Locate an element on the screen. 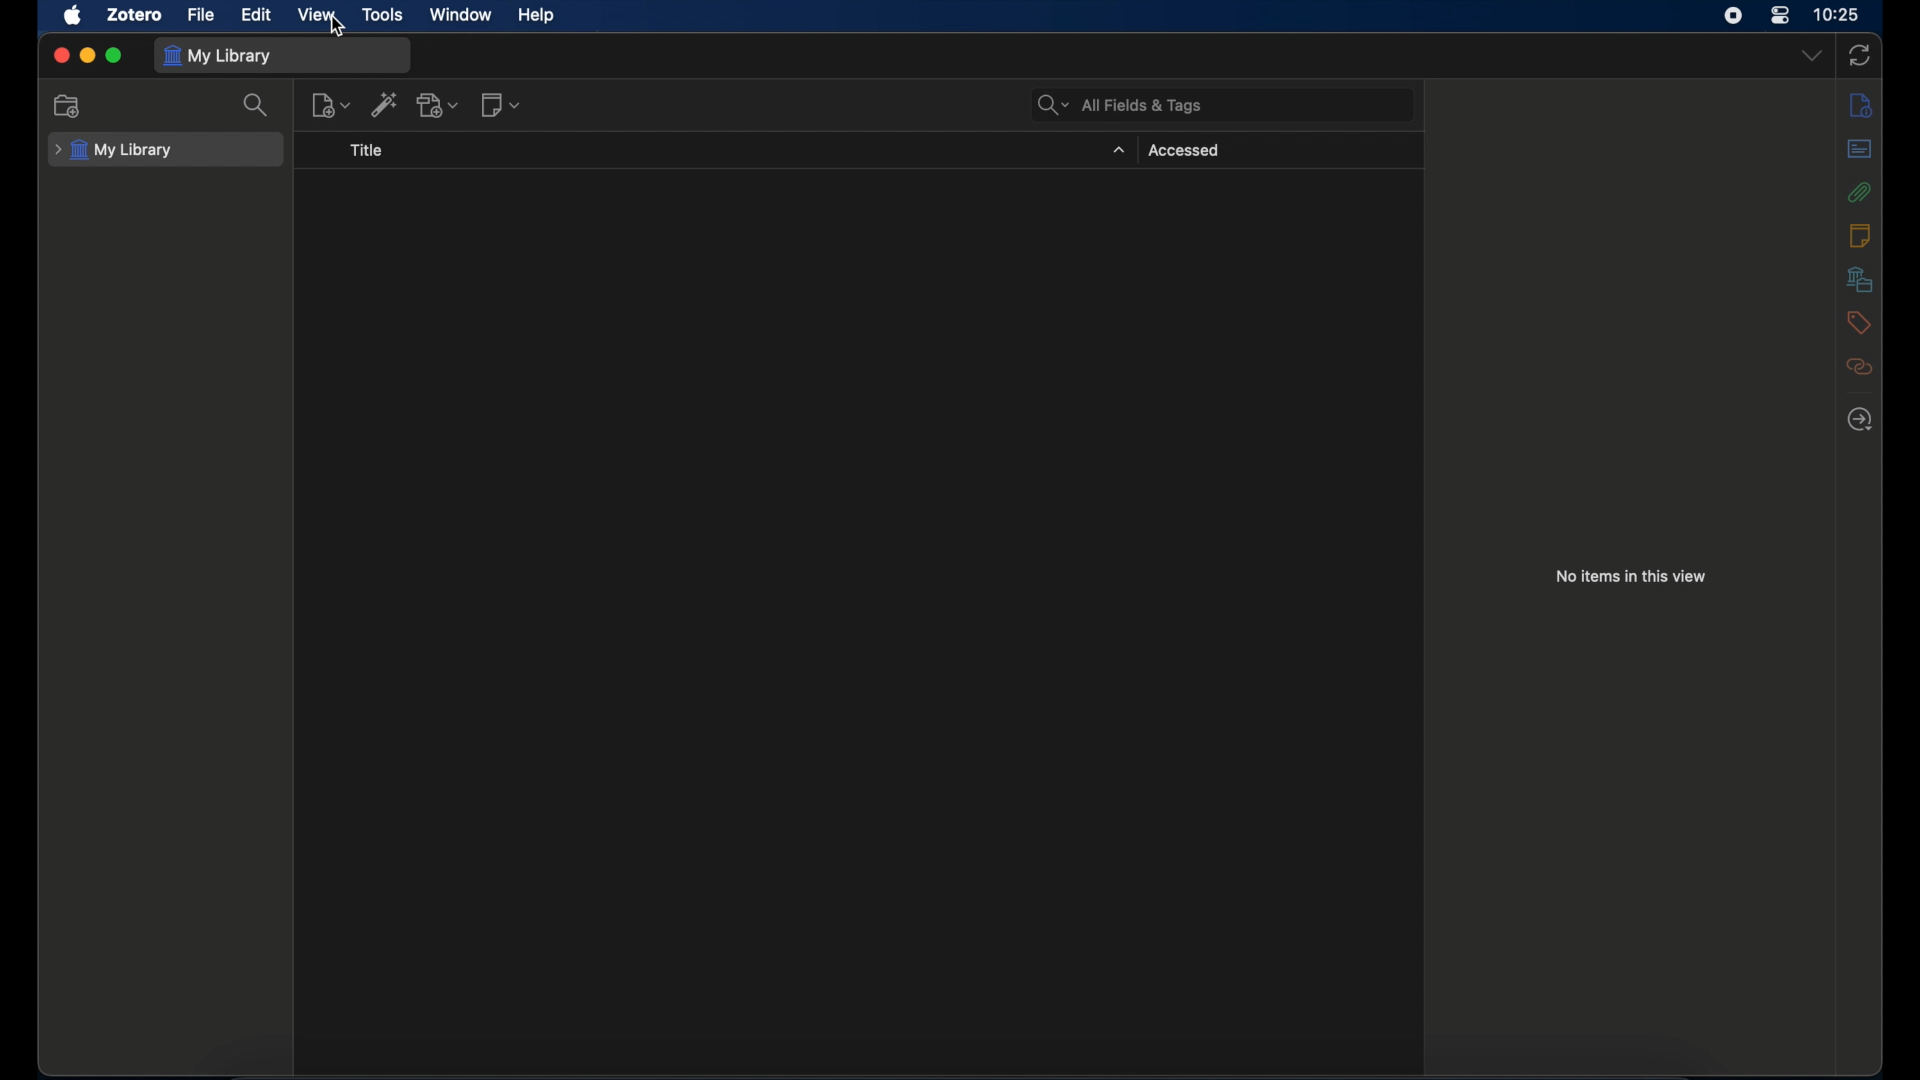 The width and height of the screenshot is (1920, 1080). dropdown is located at coordinates (1811, 56).